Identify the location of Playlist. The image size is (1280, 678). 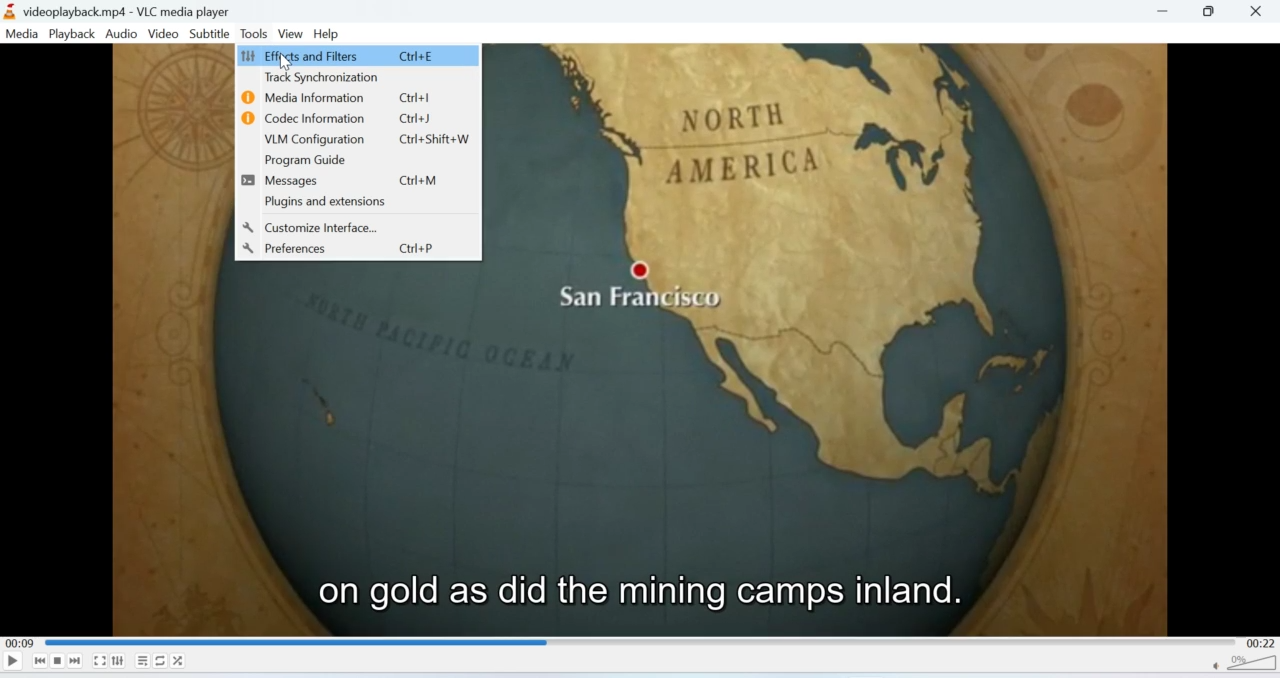
(143, 661).